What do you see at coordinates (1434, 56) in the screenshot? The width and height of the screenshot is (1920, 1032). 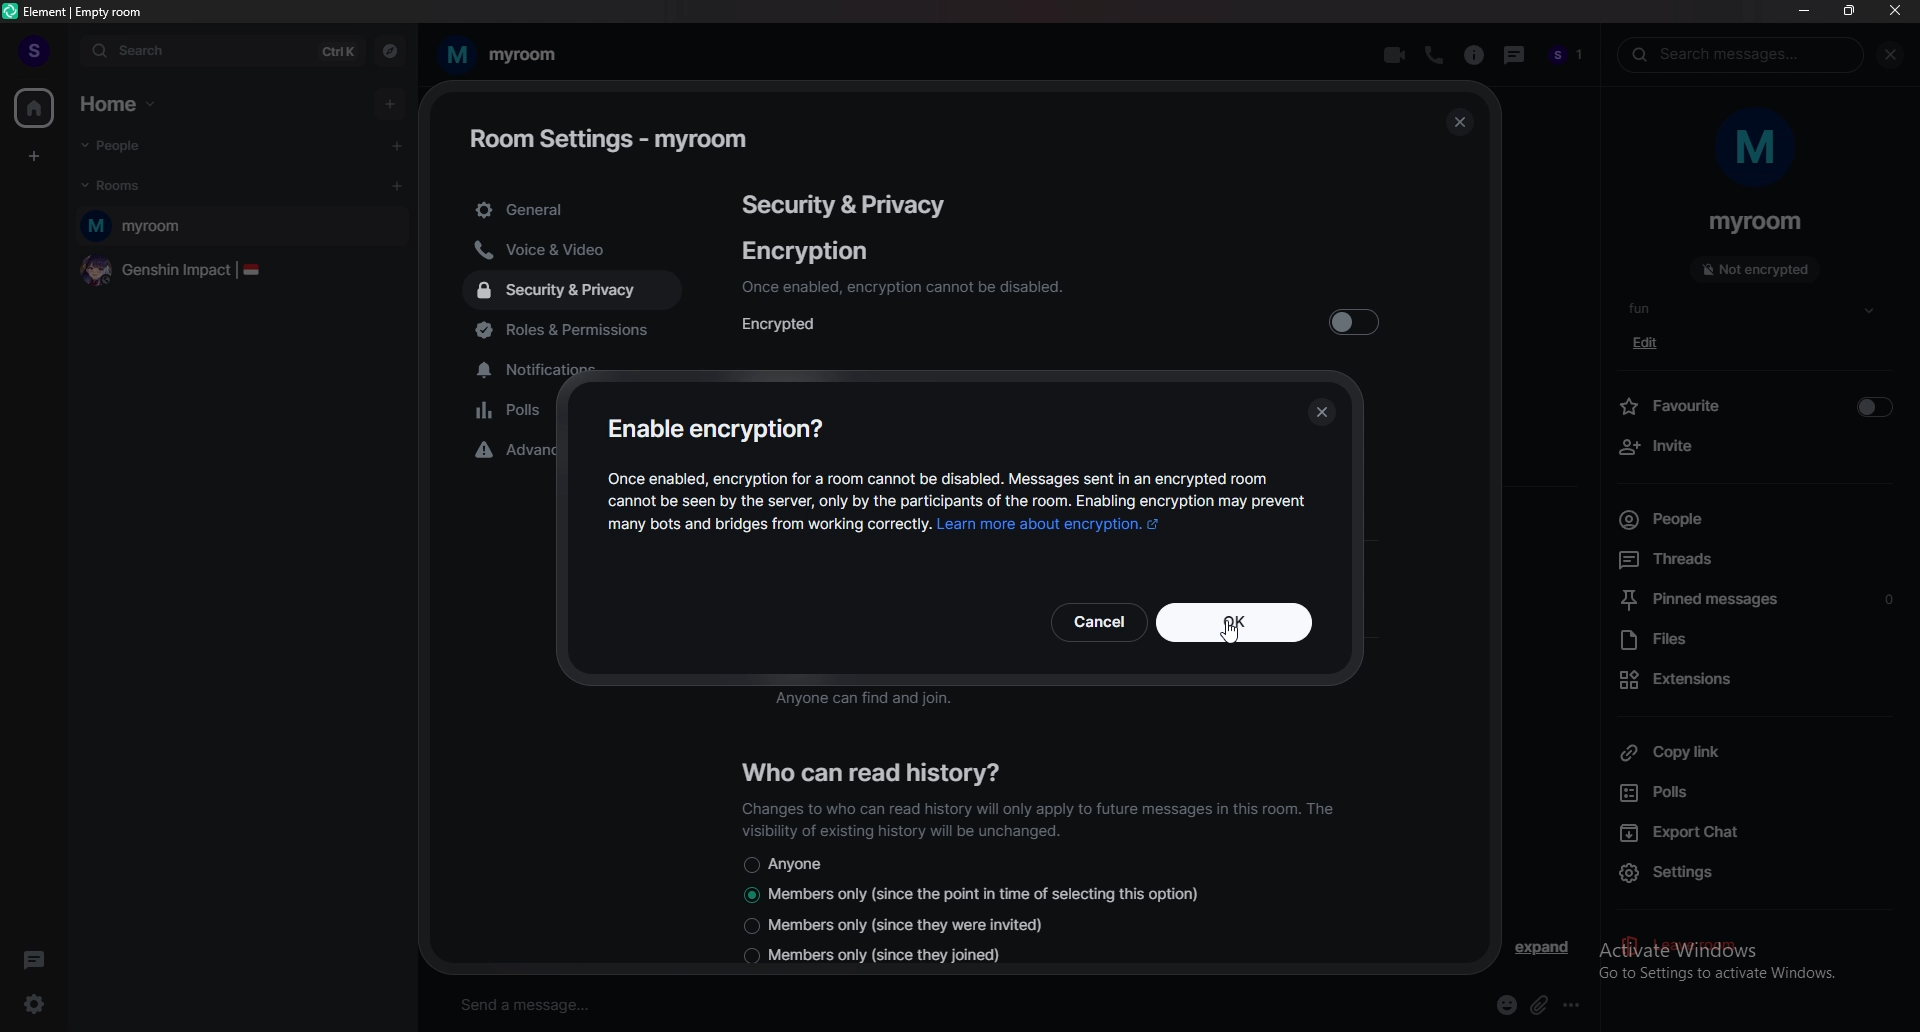 I see `voice call` at bounding box center [1434, 56].